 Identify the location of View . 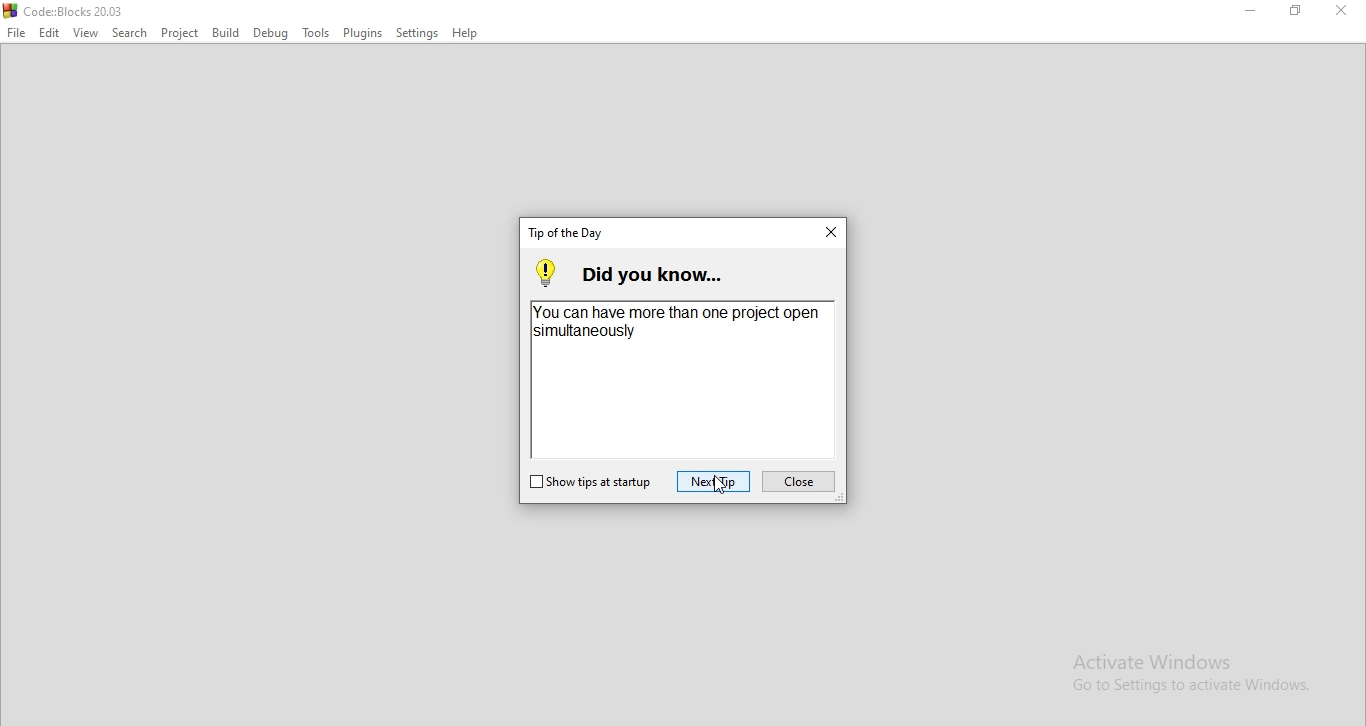
(86, 32).